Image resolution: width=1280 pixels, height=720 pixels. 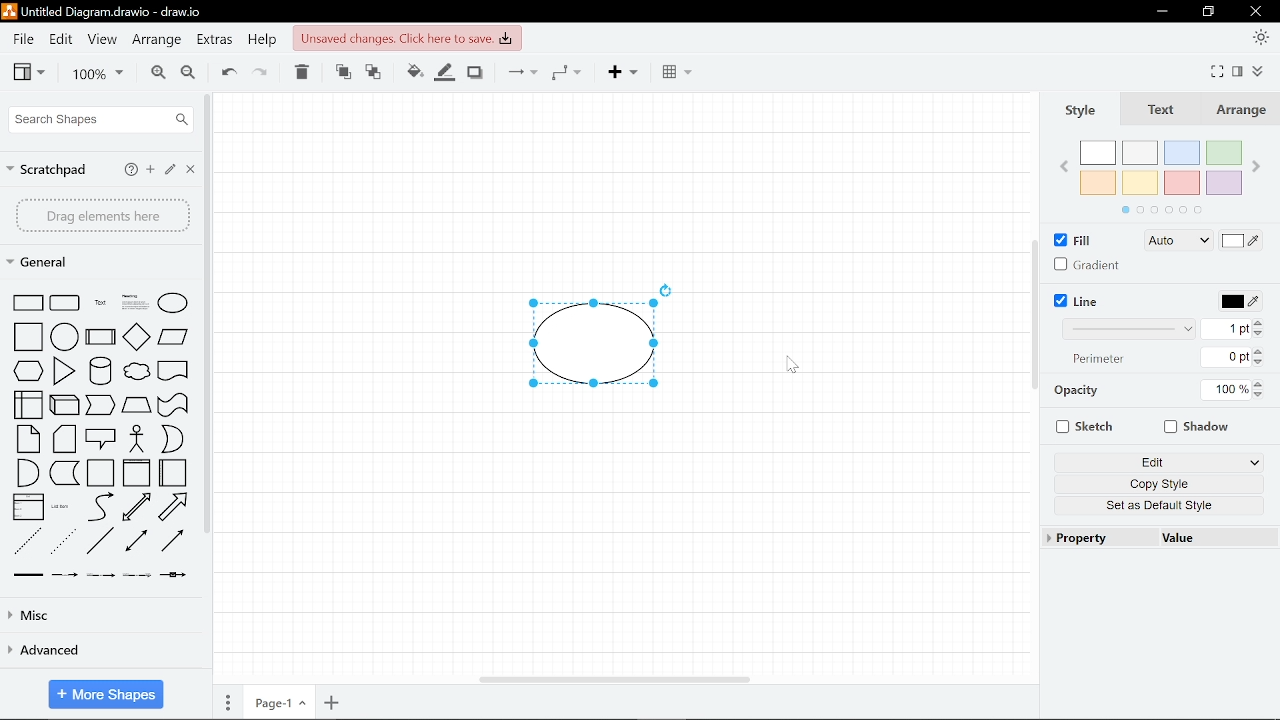 I want to click on Line width, so click(x=1128, y=329).